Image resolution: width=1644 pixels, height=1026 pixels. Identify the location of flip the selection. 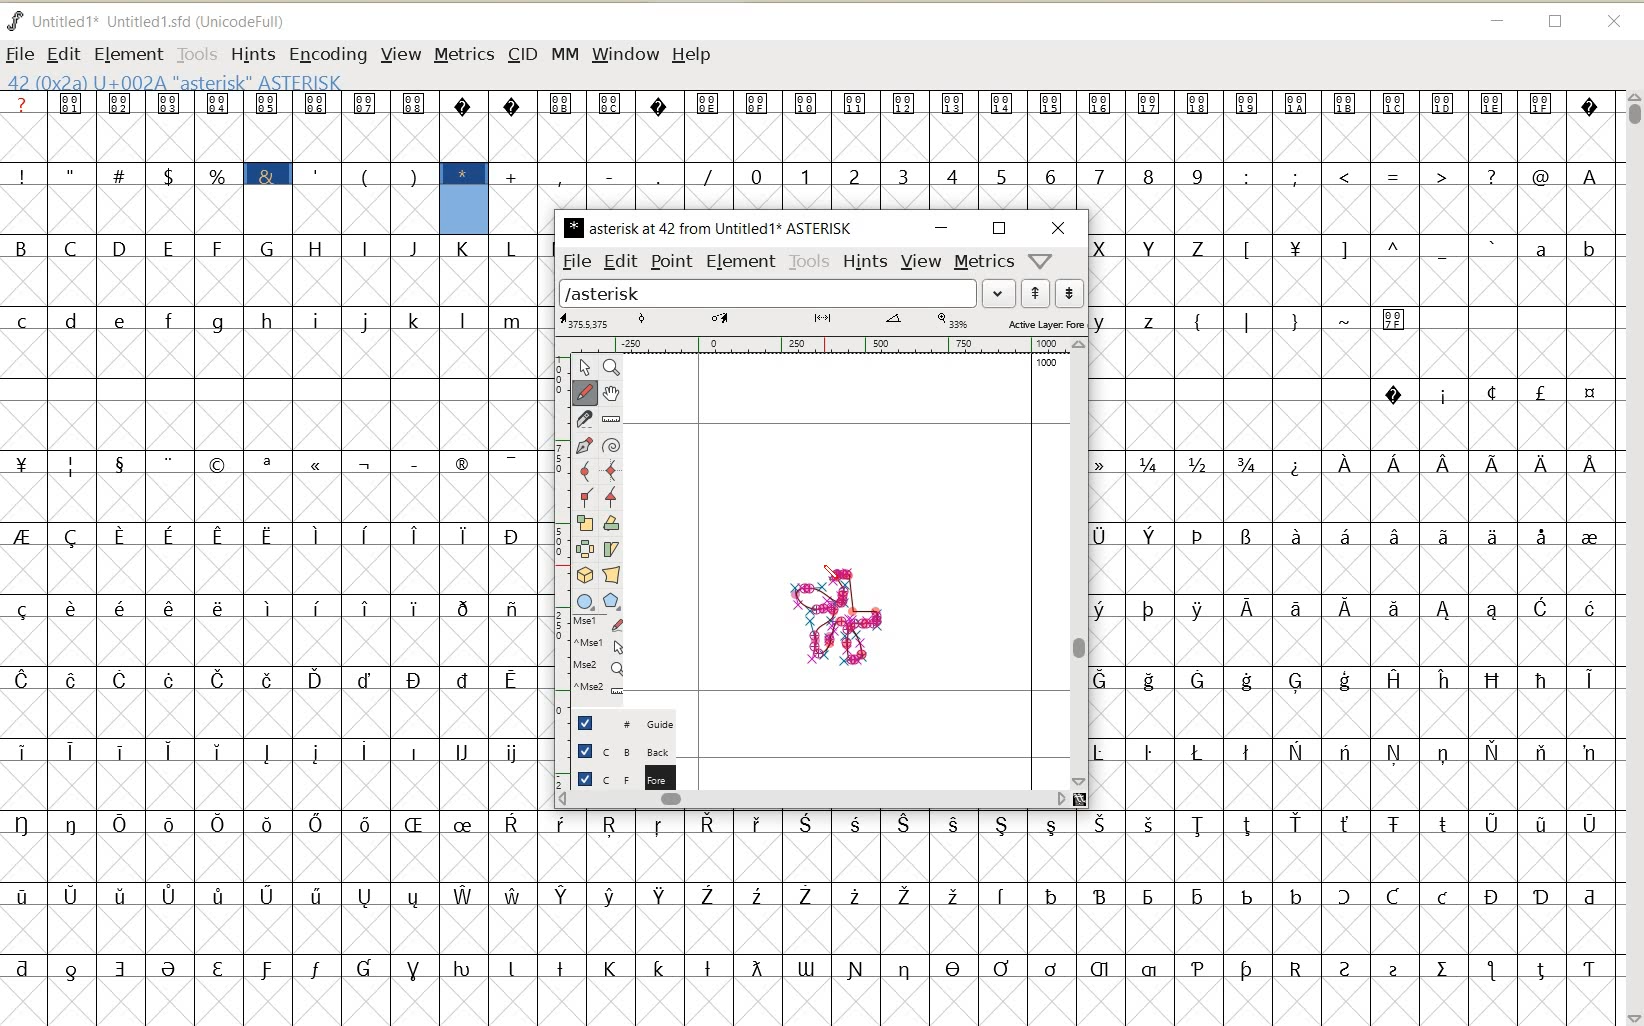
(583, 548).